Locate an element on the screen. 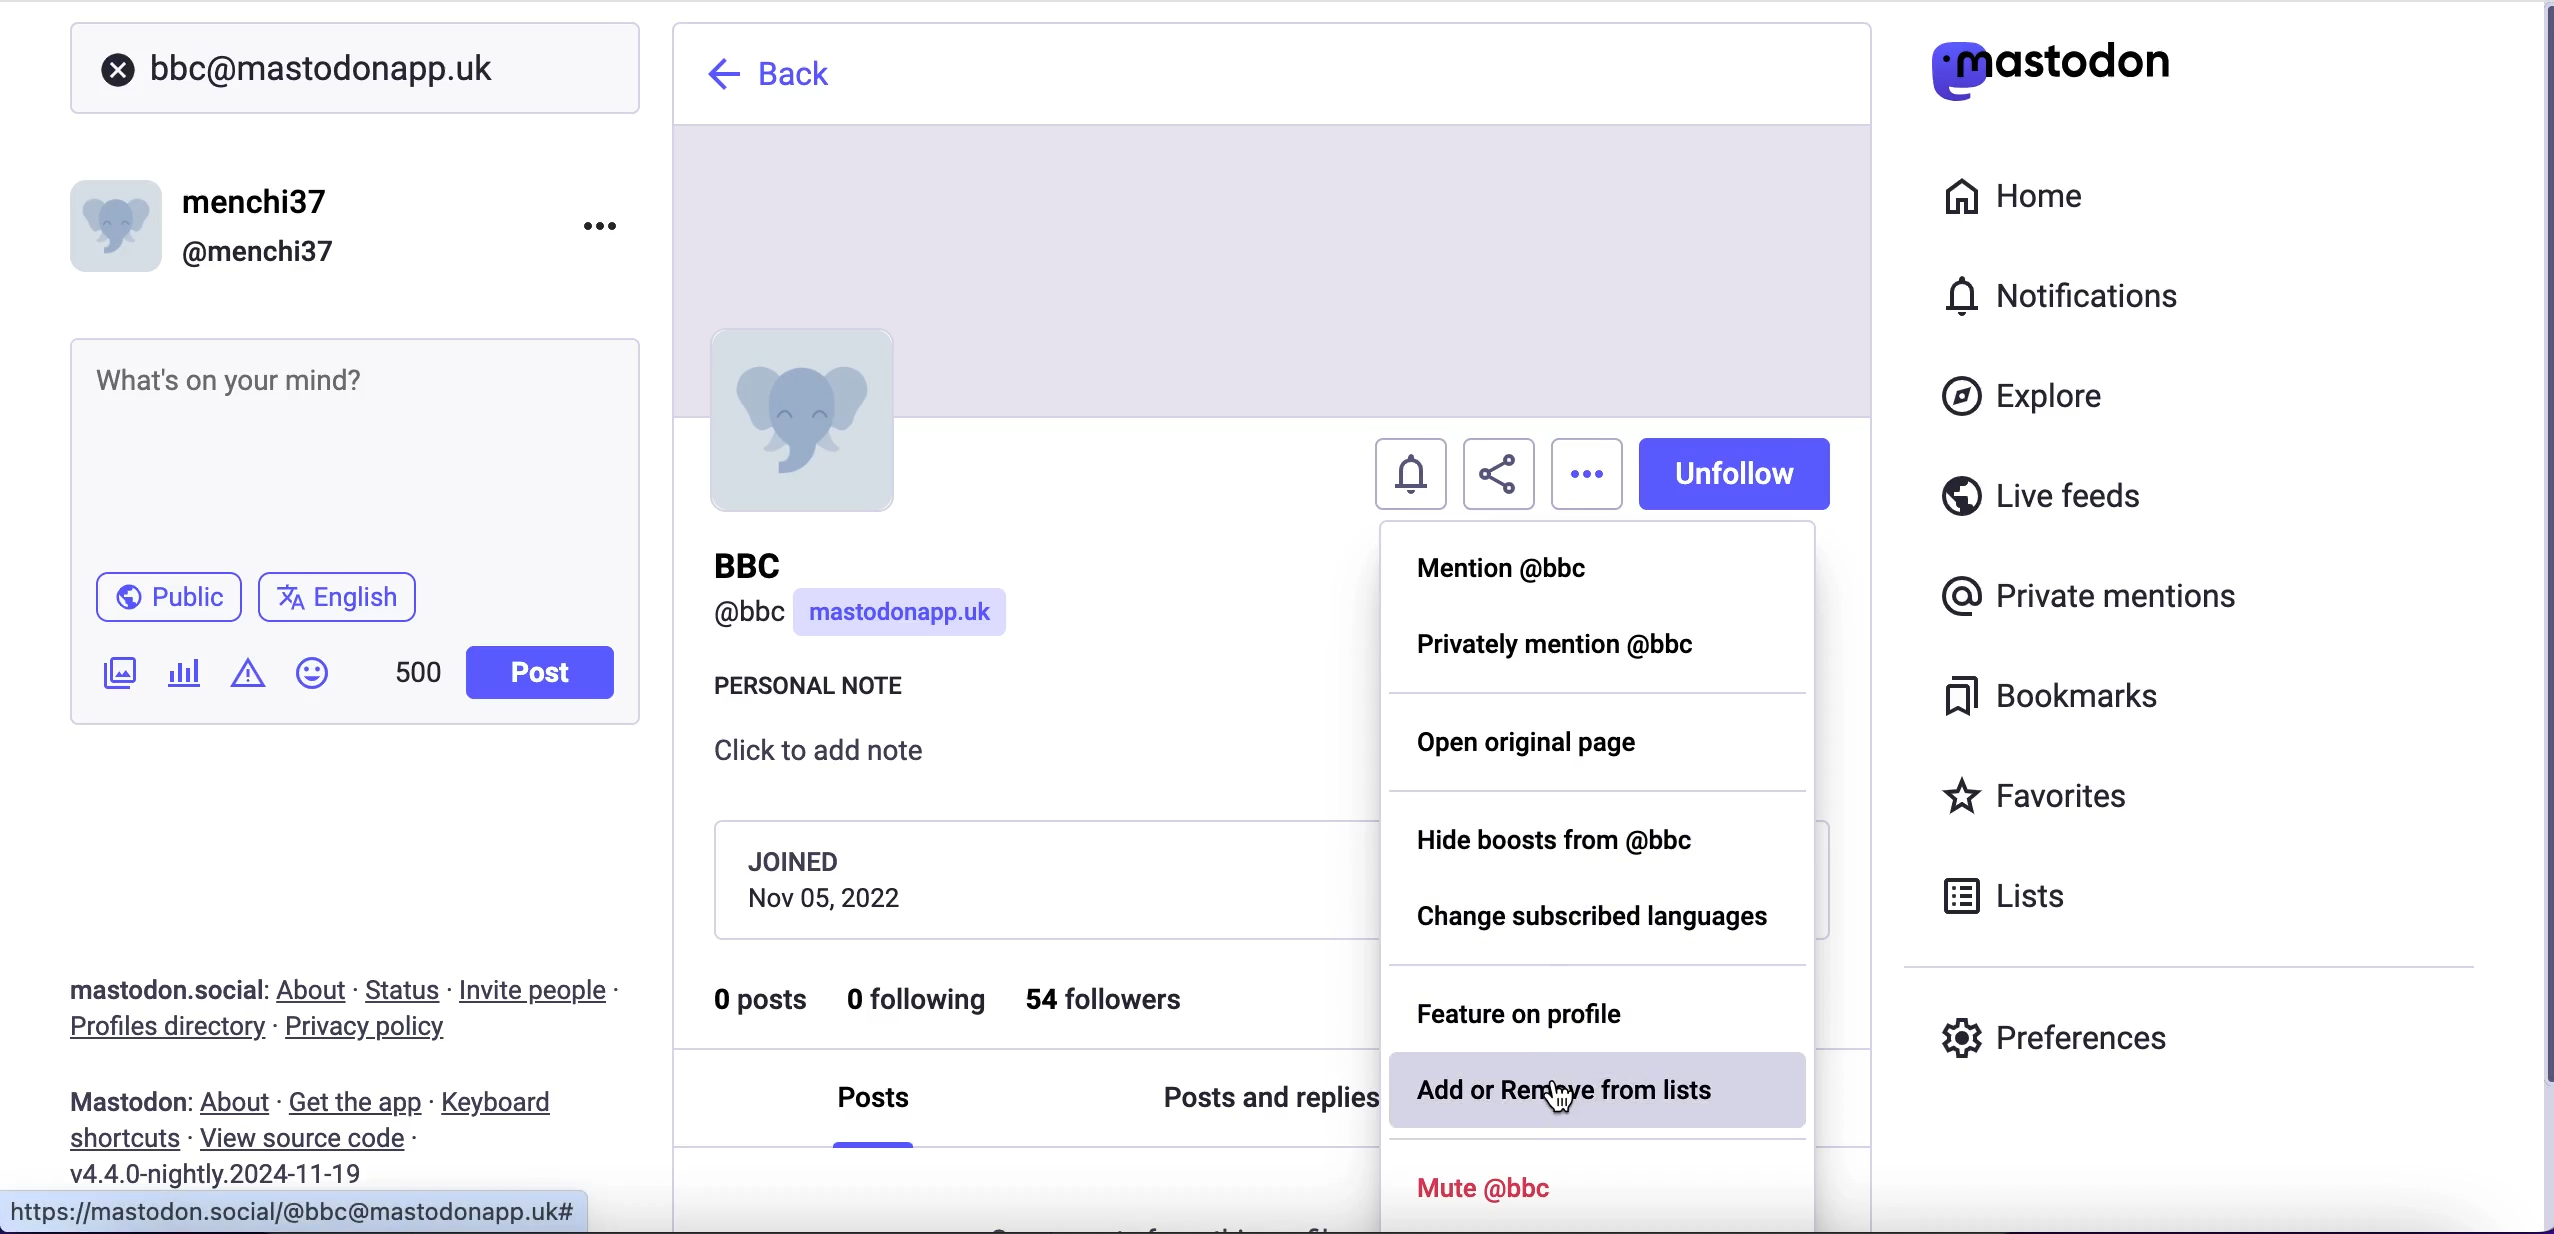 This screenshot has height=1234, width=2554. mute @bbc is located at coordinates (1500, 1192).